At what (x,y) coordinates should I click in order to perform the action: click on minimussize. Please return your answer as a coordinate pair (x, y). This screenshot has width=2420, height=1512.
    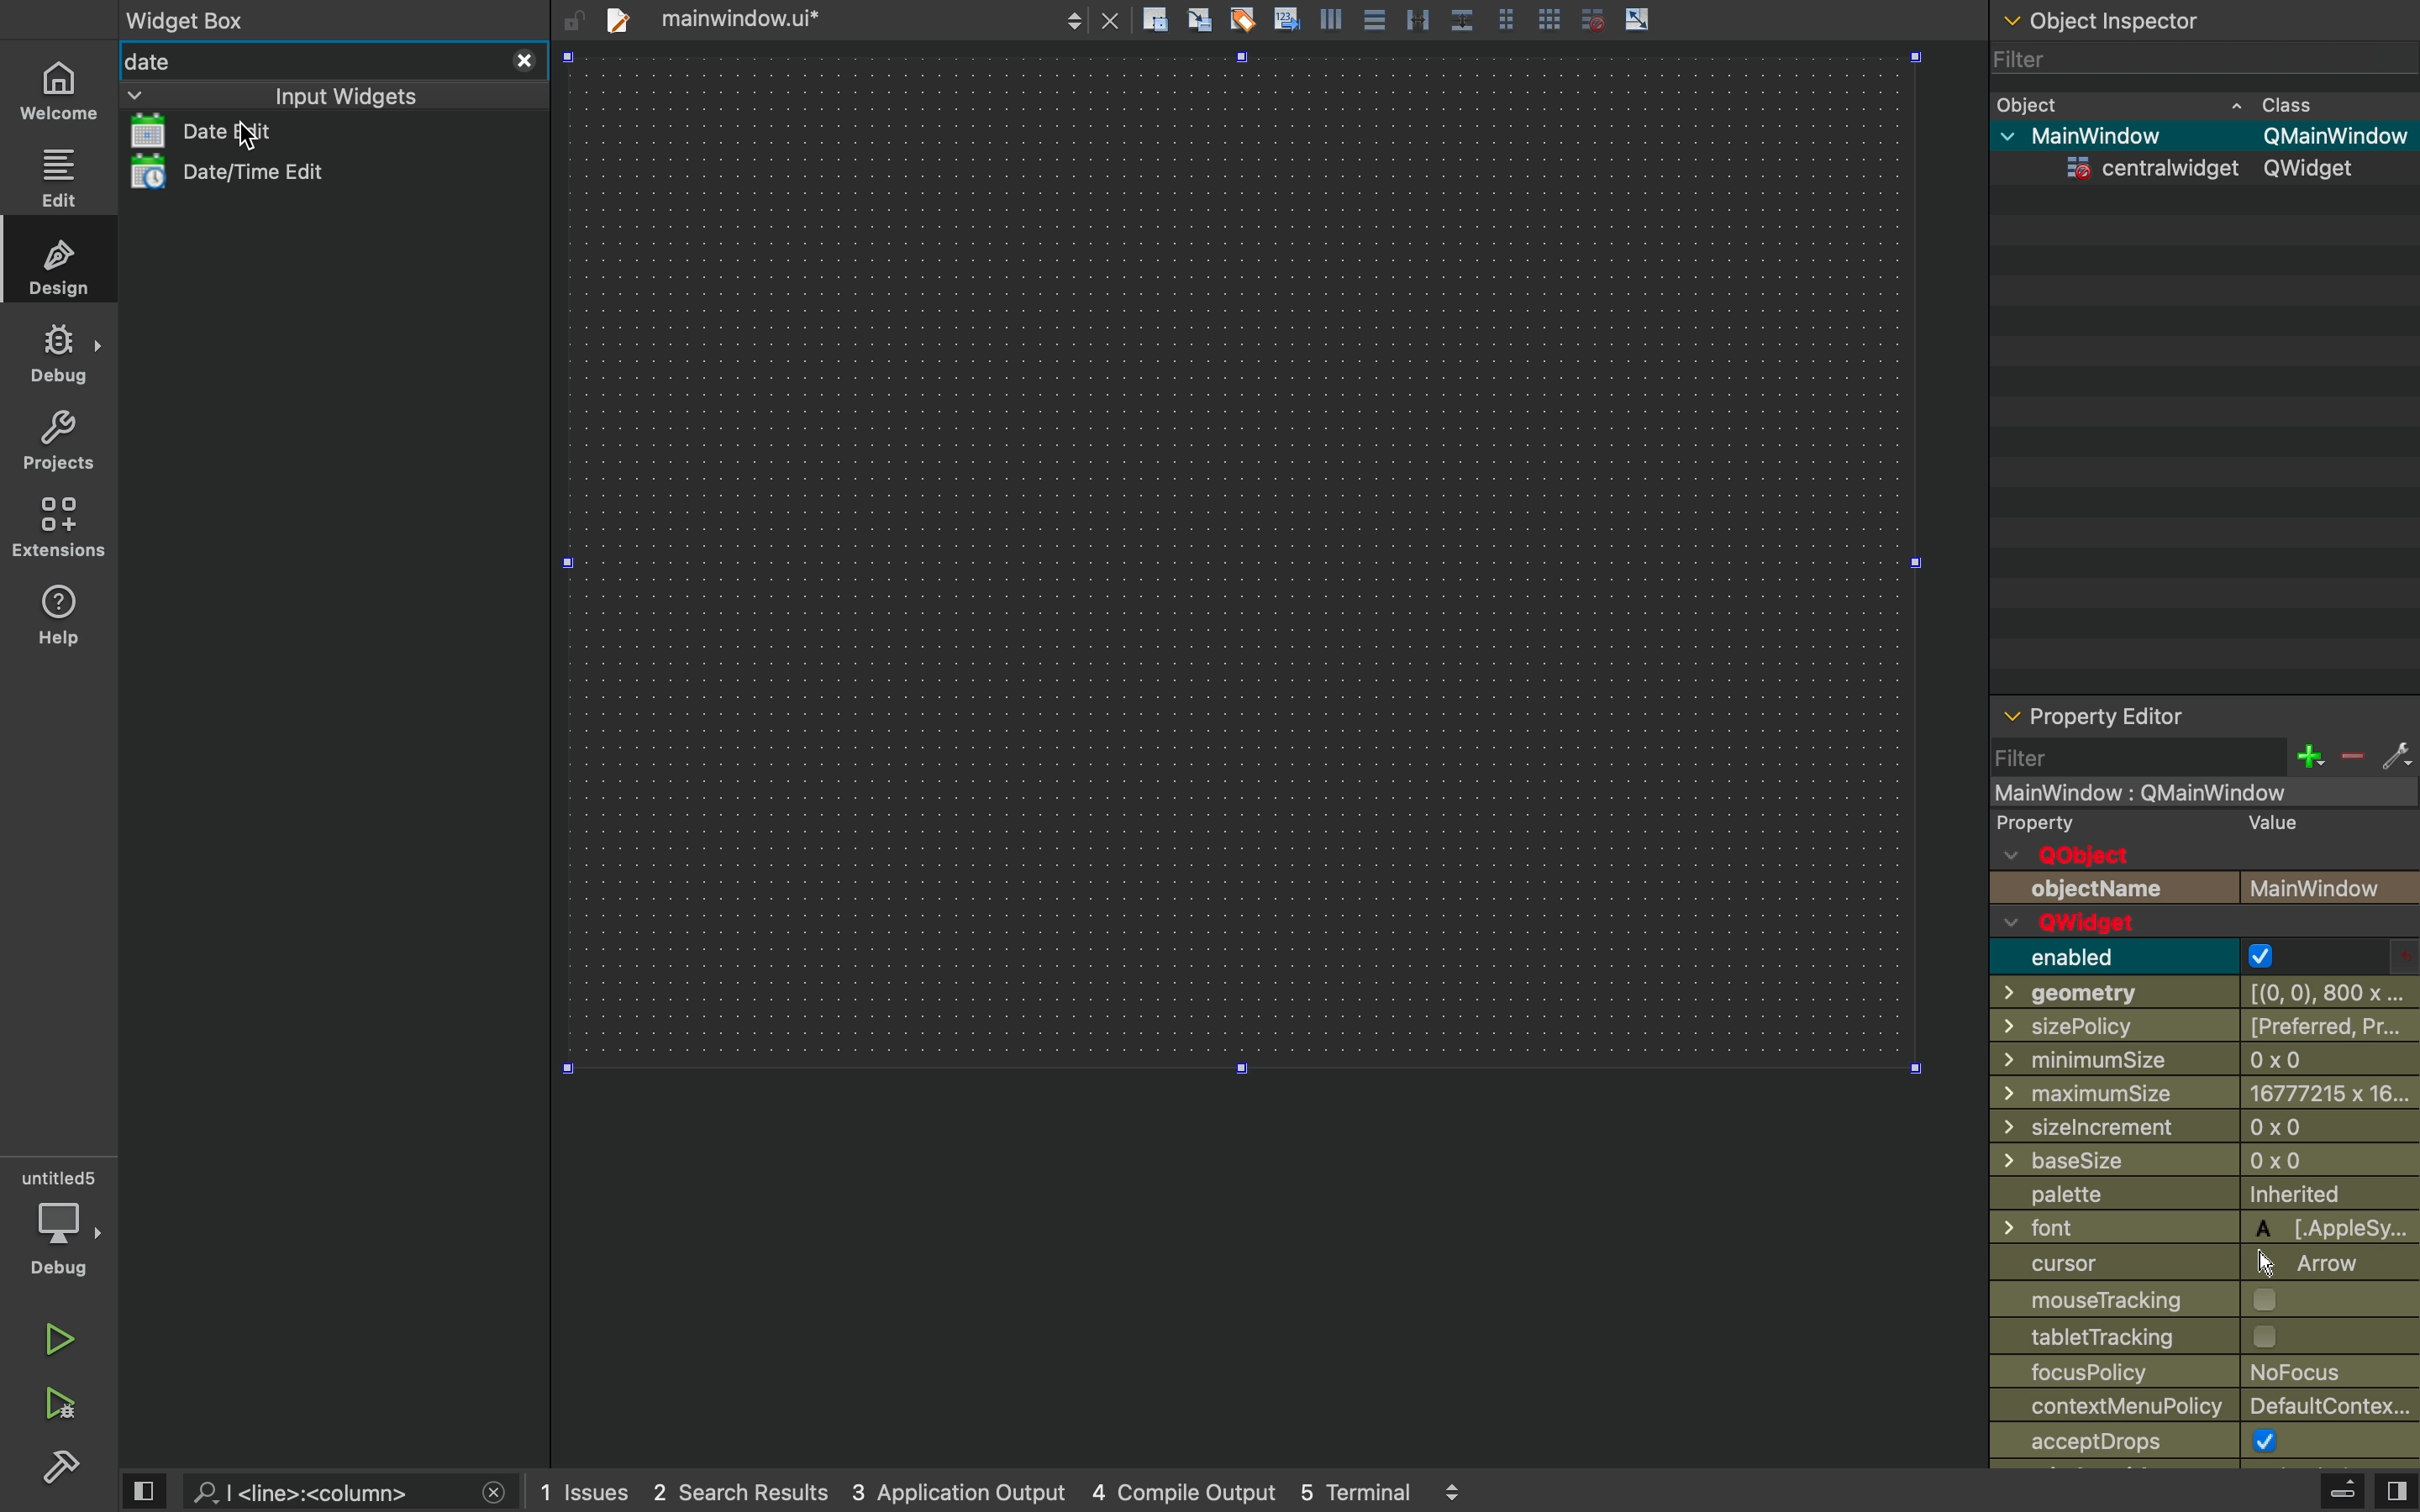
    Looking at the image, I should click on (2195, 1062).